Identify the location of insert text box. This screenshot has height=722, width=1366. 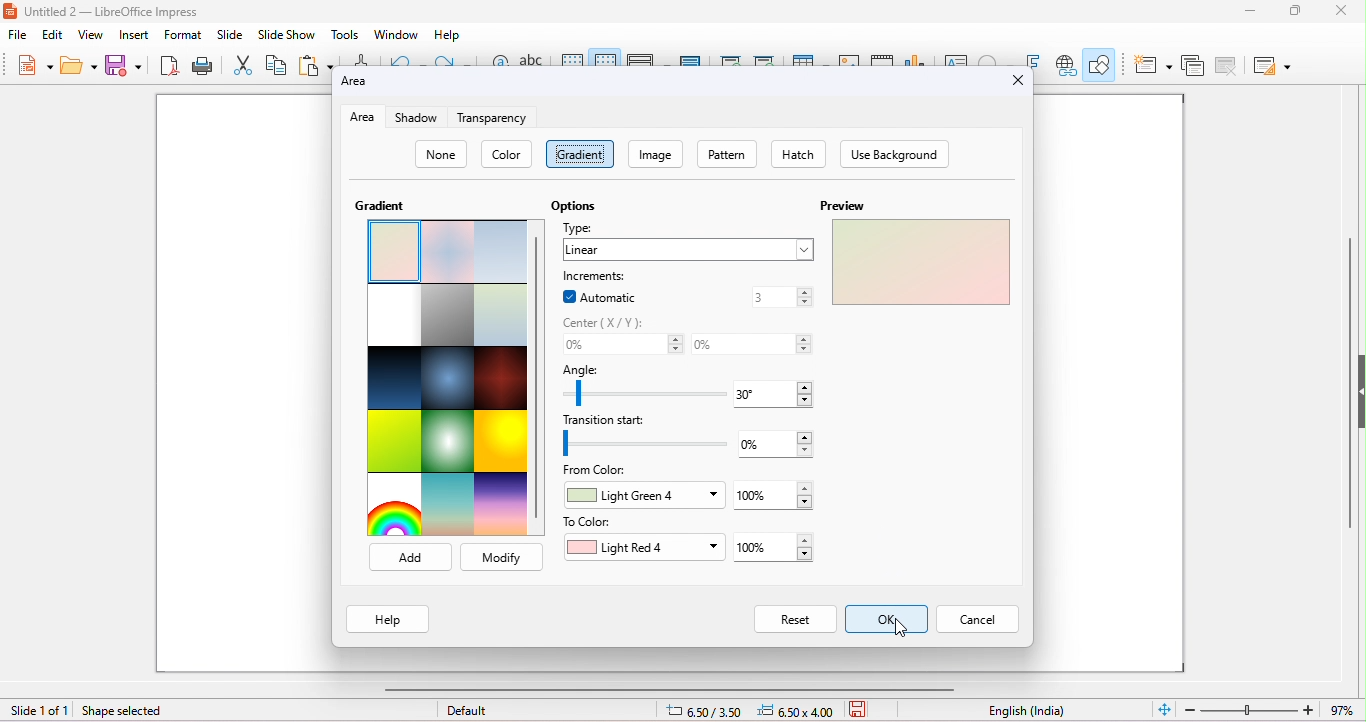
(954, 58).